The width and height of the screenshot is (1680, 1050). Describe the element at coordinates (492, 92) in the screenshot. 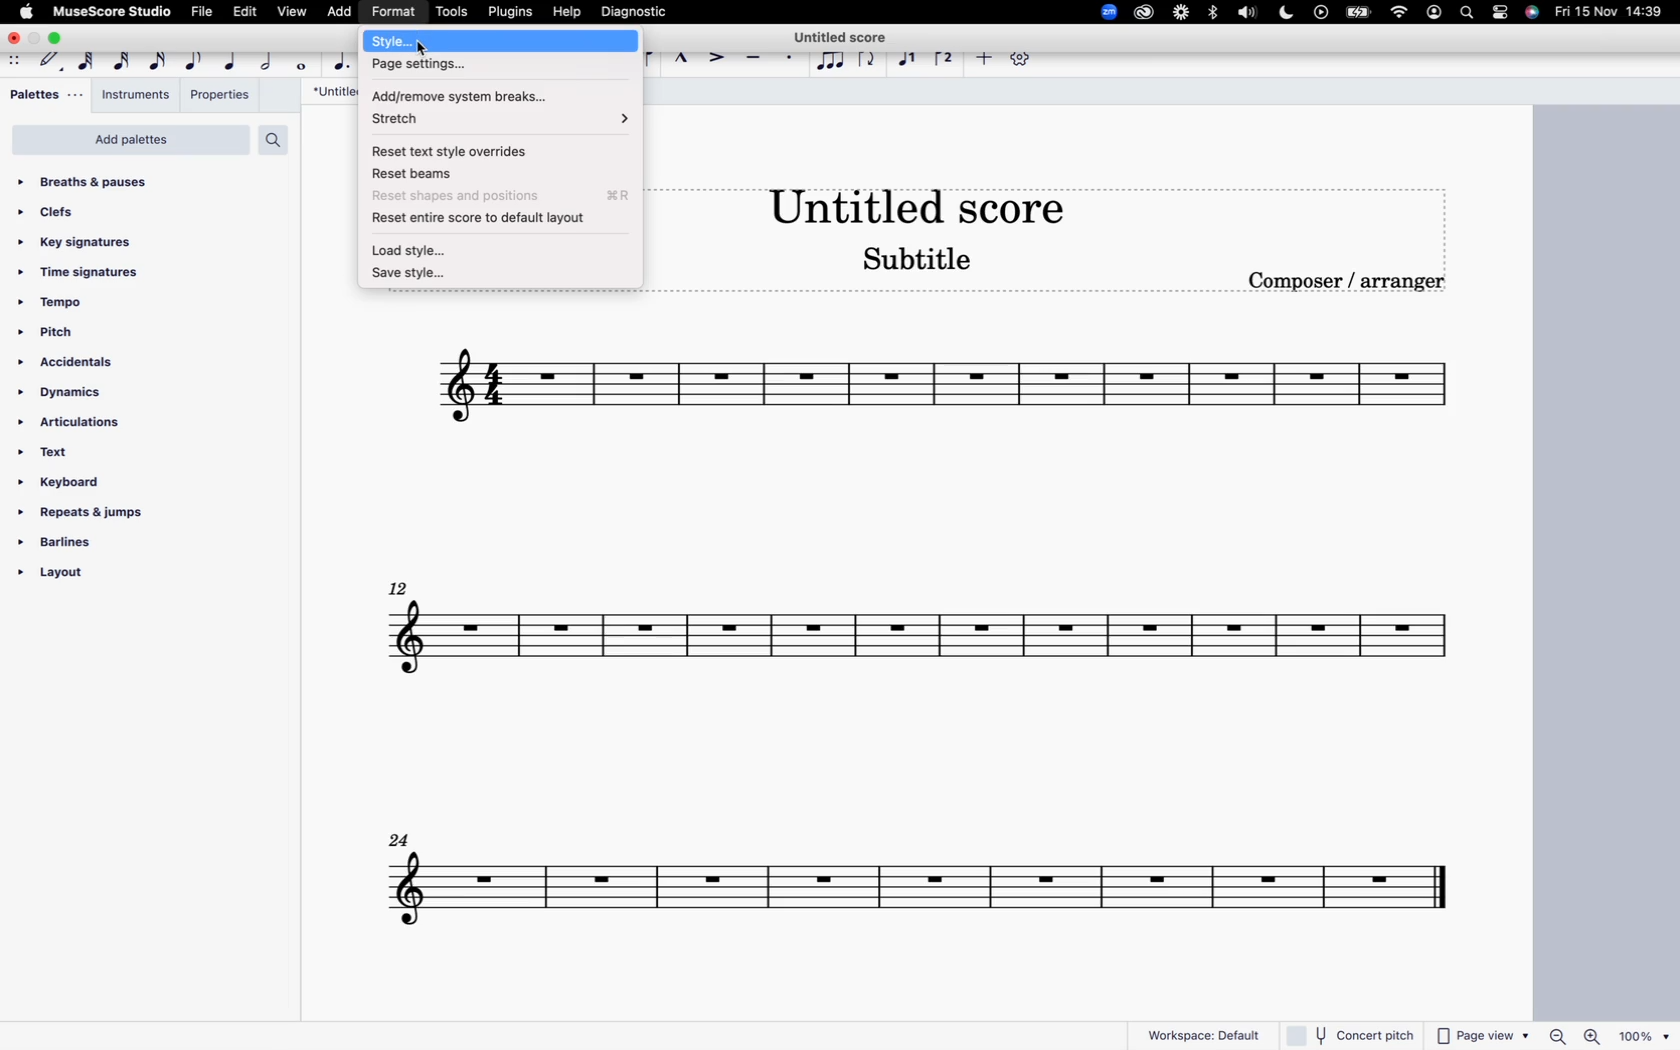

I see `add/remove system breaks` at that location.